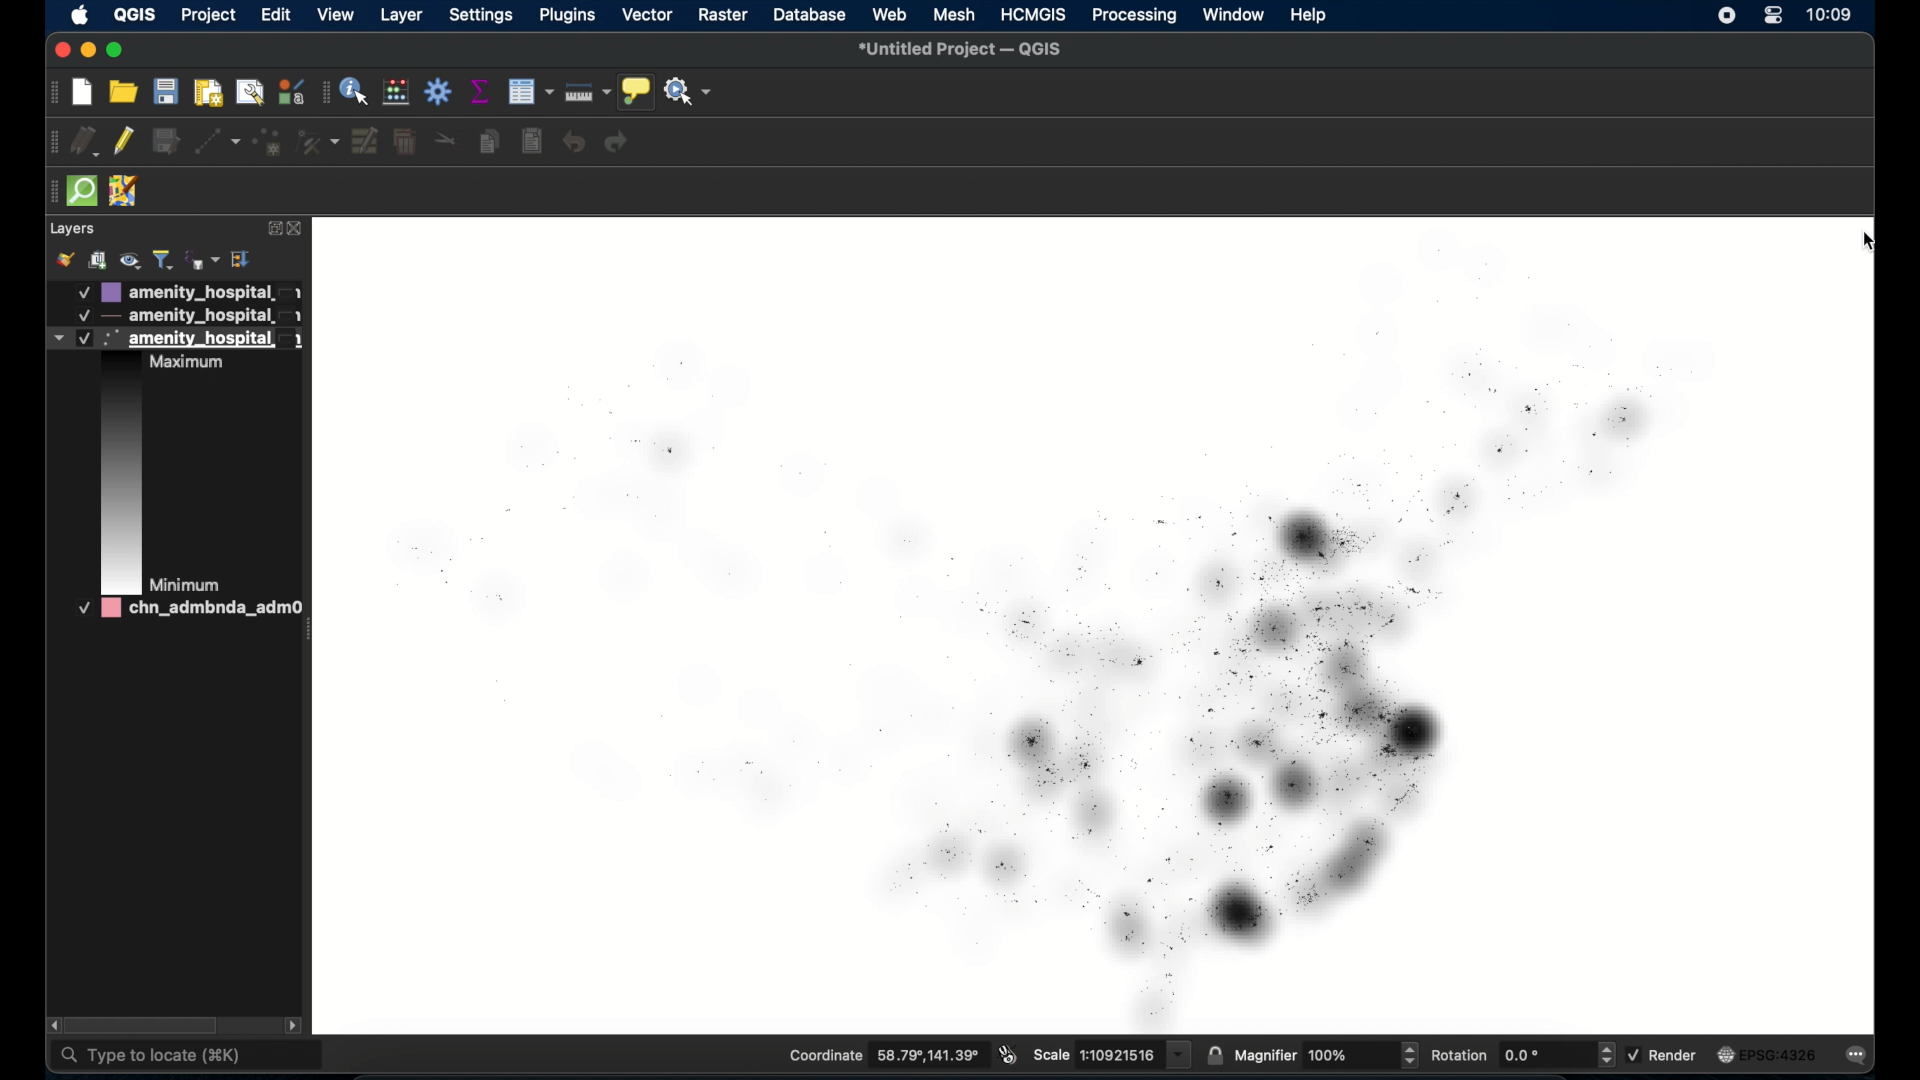 The width and height of the screenshot is (1920, 1080). Describe the element at coordinates (167, 94) in the screenshot. I see `save project` at that location.